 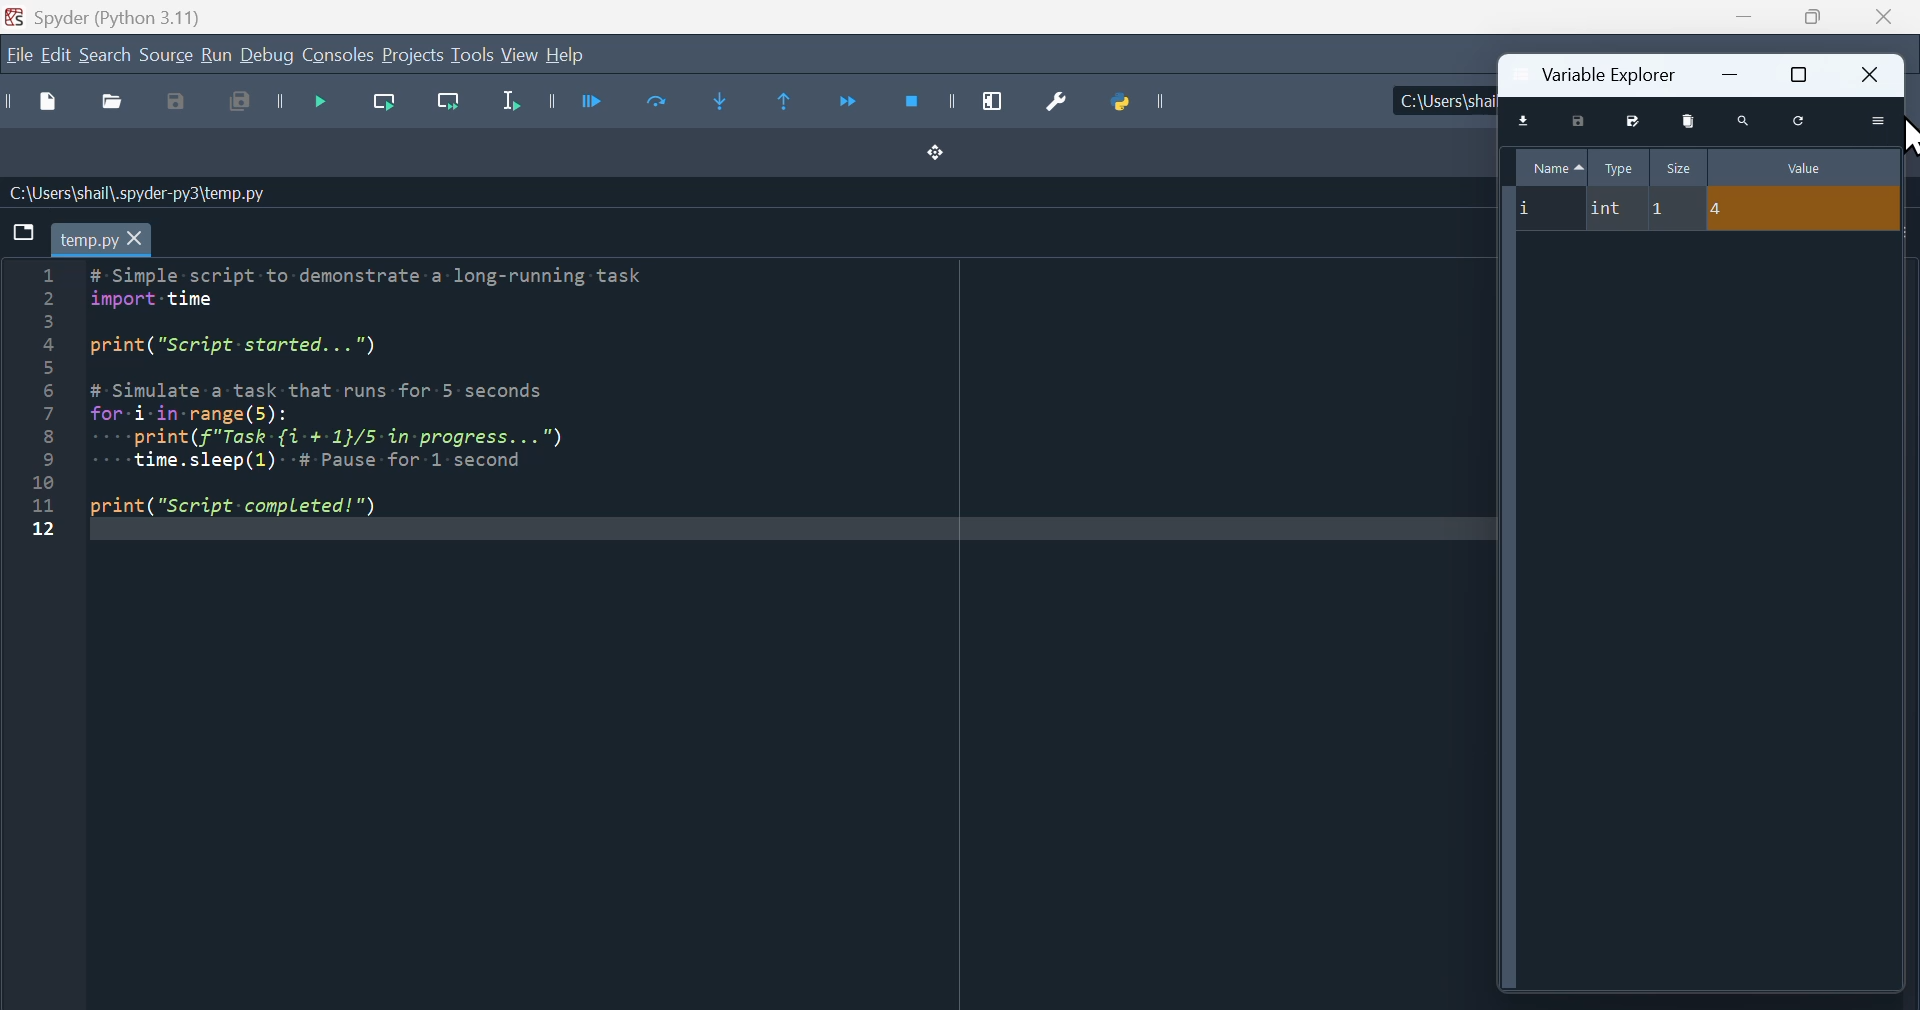 What do you see at coordinates (1000, 101) in the screenshot?
I see `Maximise current window pane` at bounding box center [1000, 101].